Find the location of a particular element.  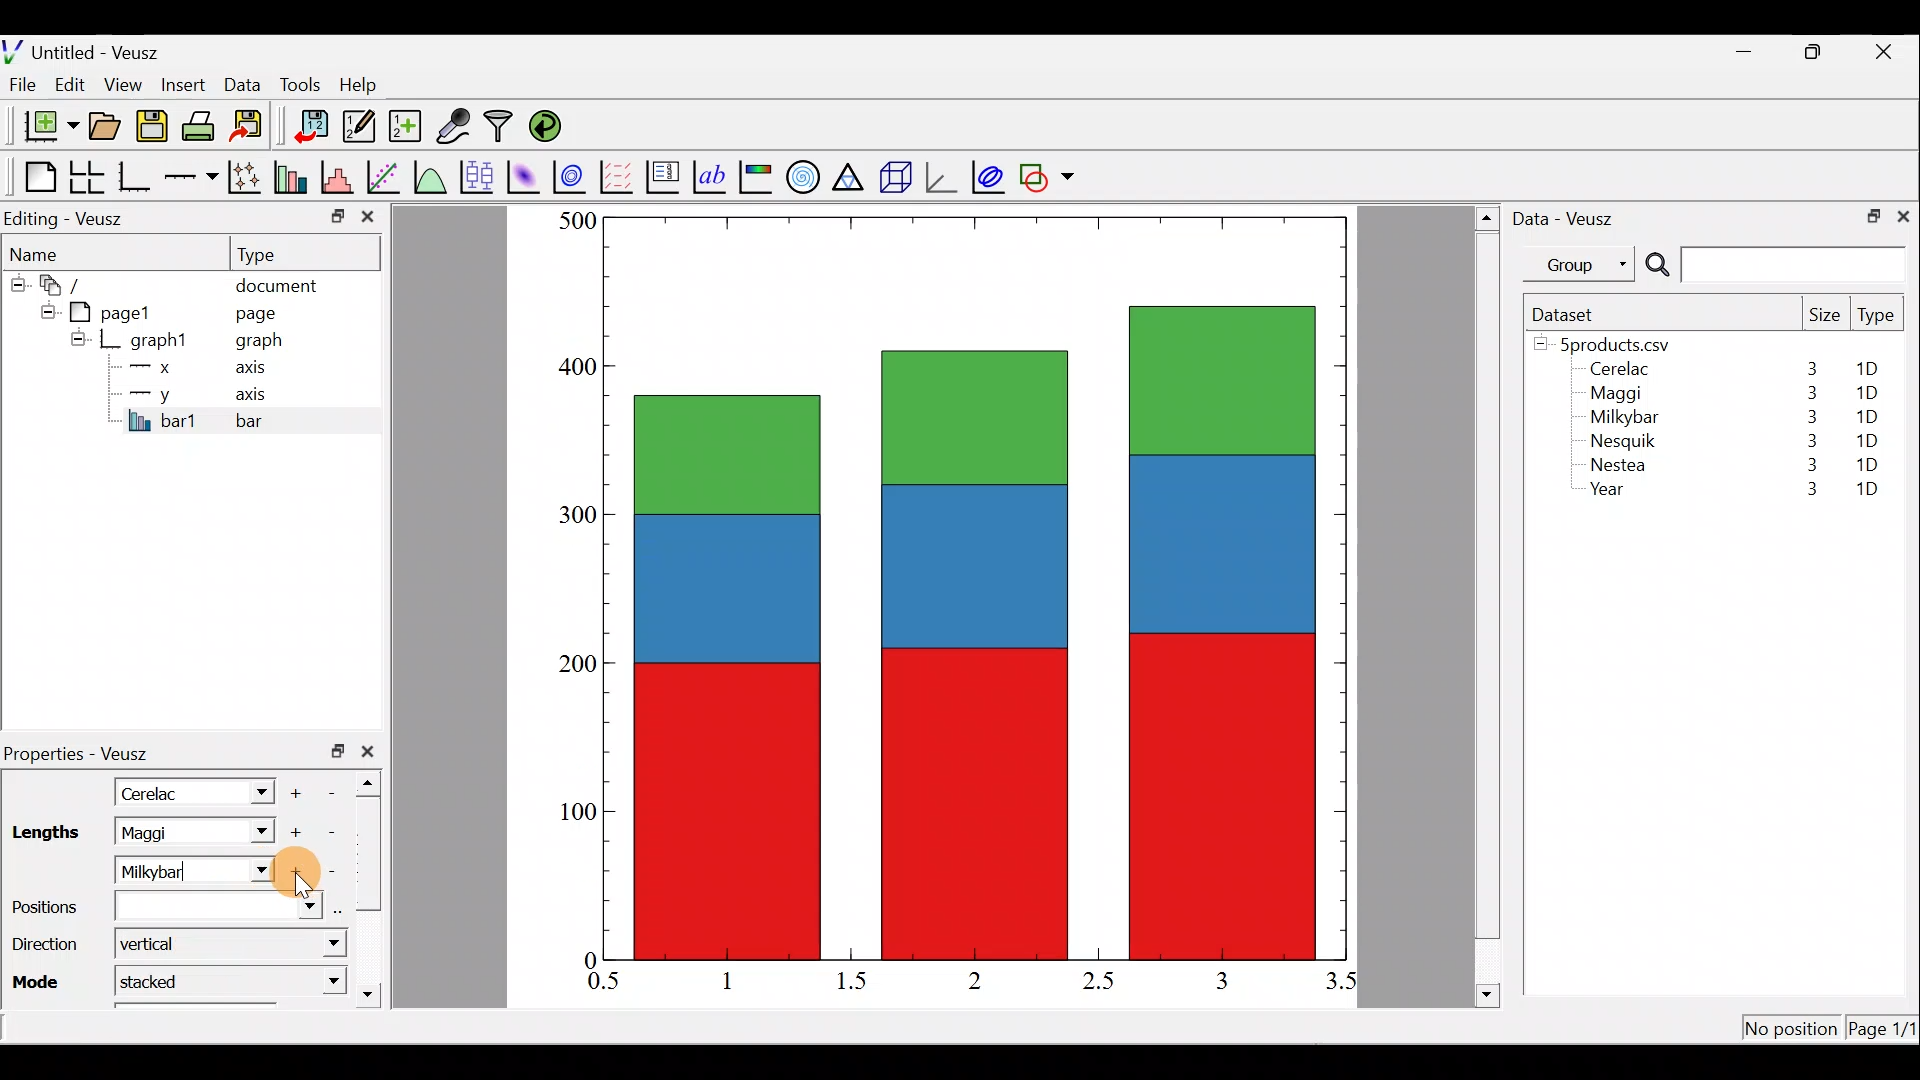

Milkybar is located at coordinates (175, 869).